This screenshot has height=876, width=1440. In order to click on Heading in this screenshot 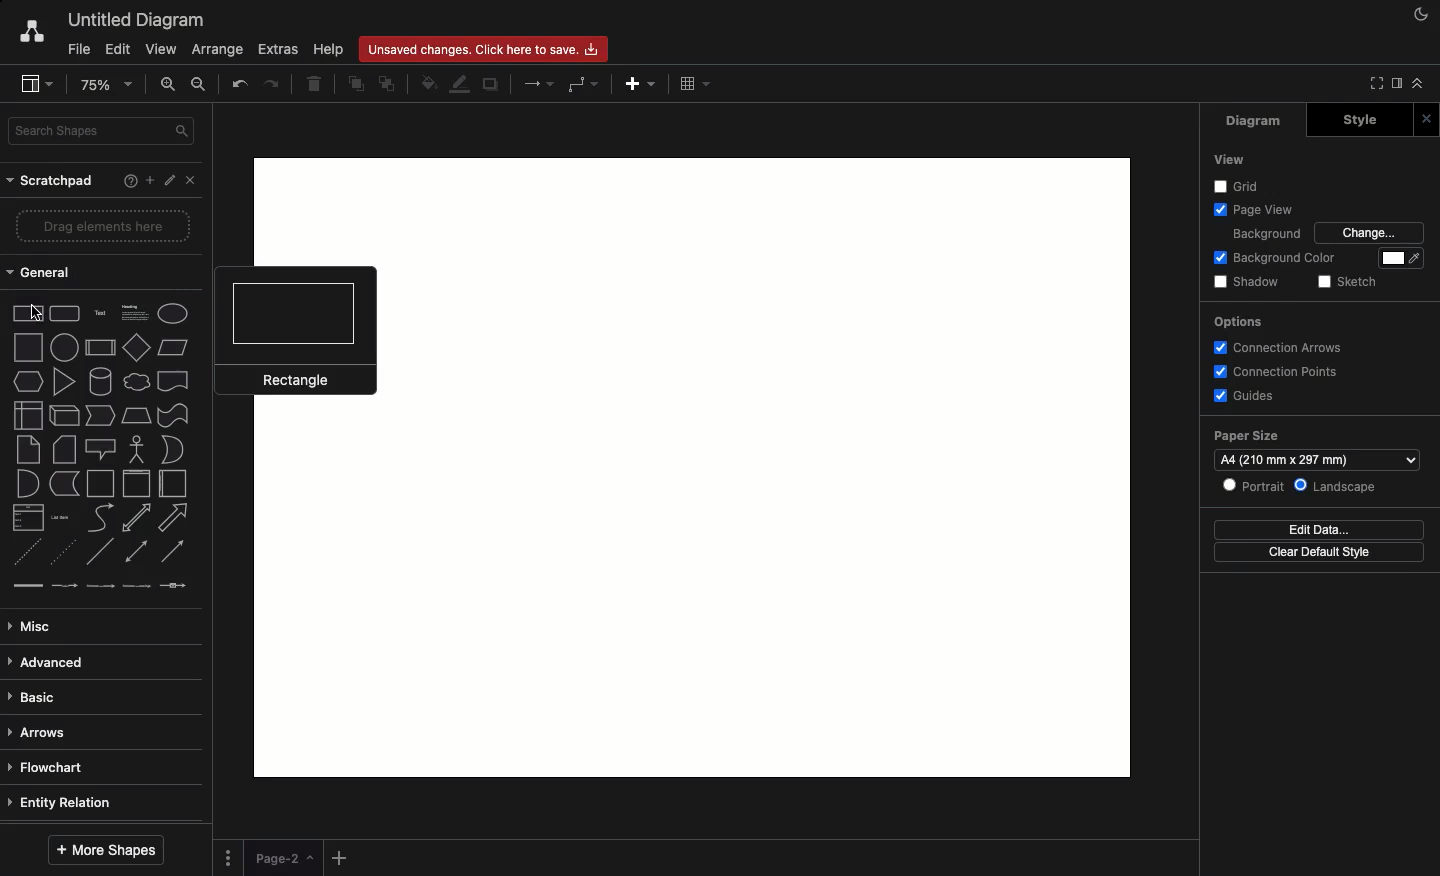, I will do `click(134, 316)`.